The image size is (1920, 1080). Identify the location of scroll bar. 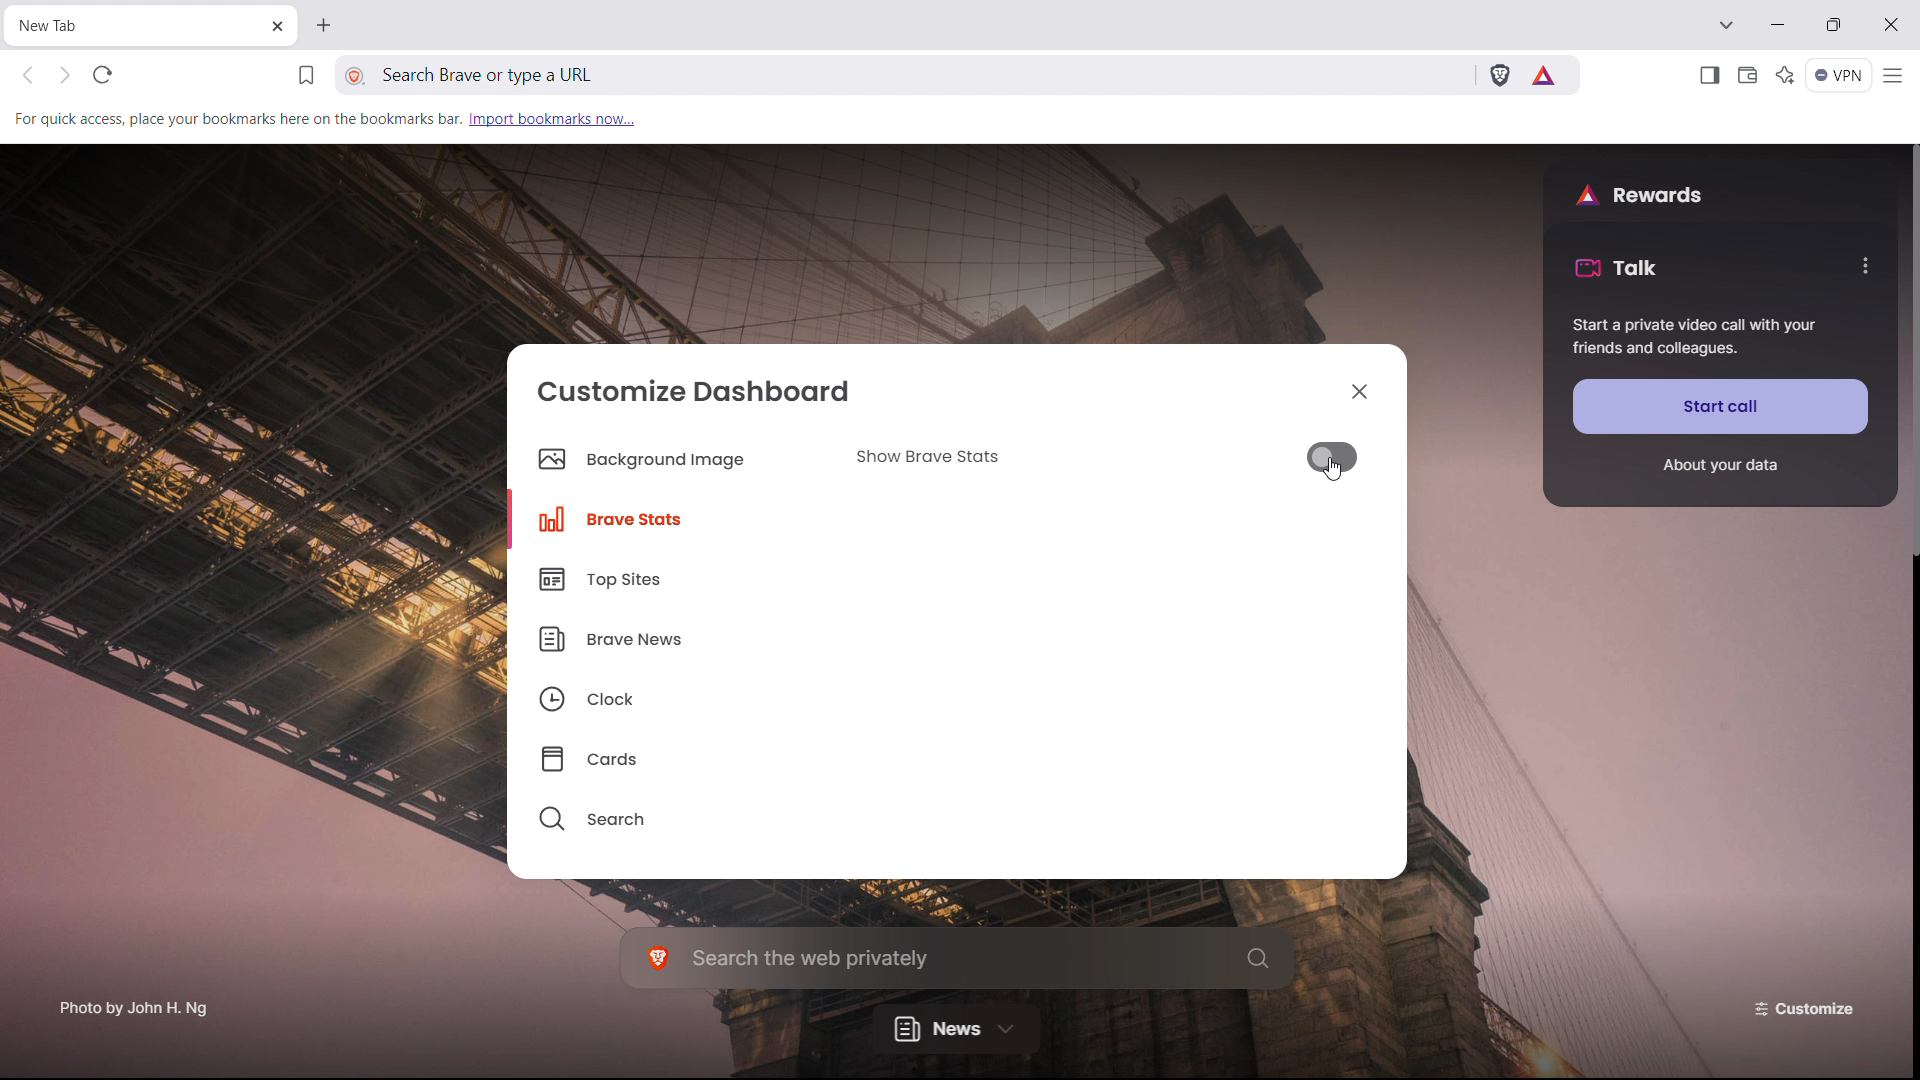
(1908, 815).